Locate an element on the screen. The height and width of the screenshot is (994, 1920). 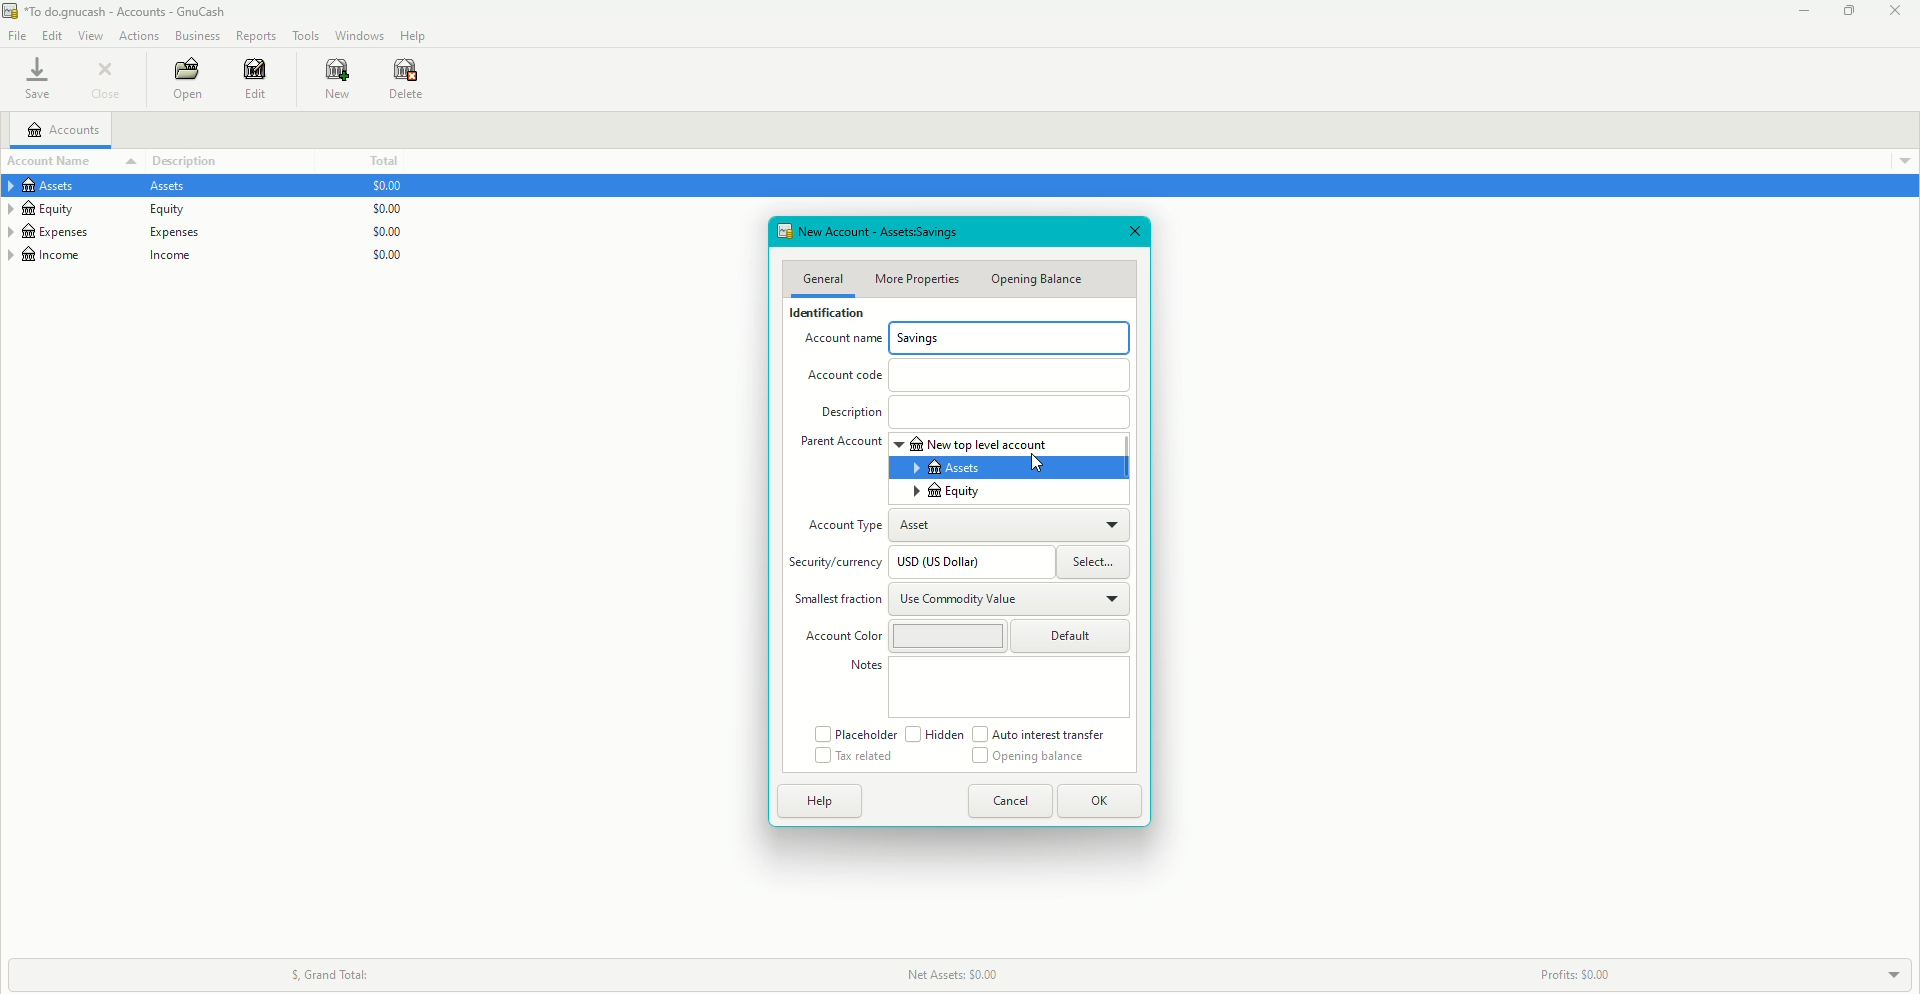
Restore is located at coordinates (1847, 11).